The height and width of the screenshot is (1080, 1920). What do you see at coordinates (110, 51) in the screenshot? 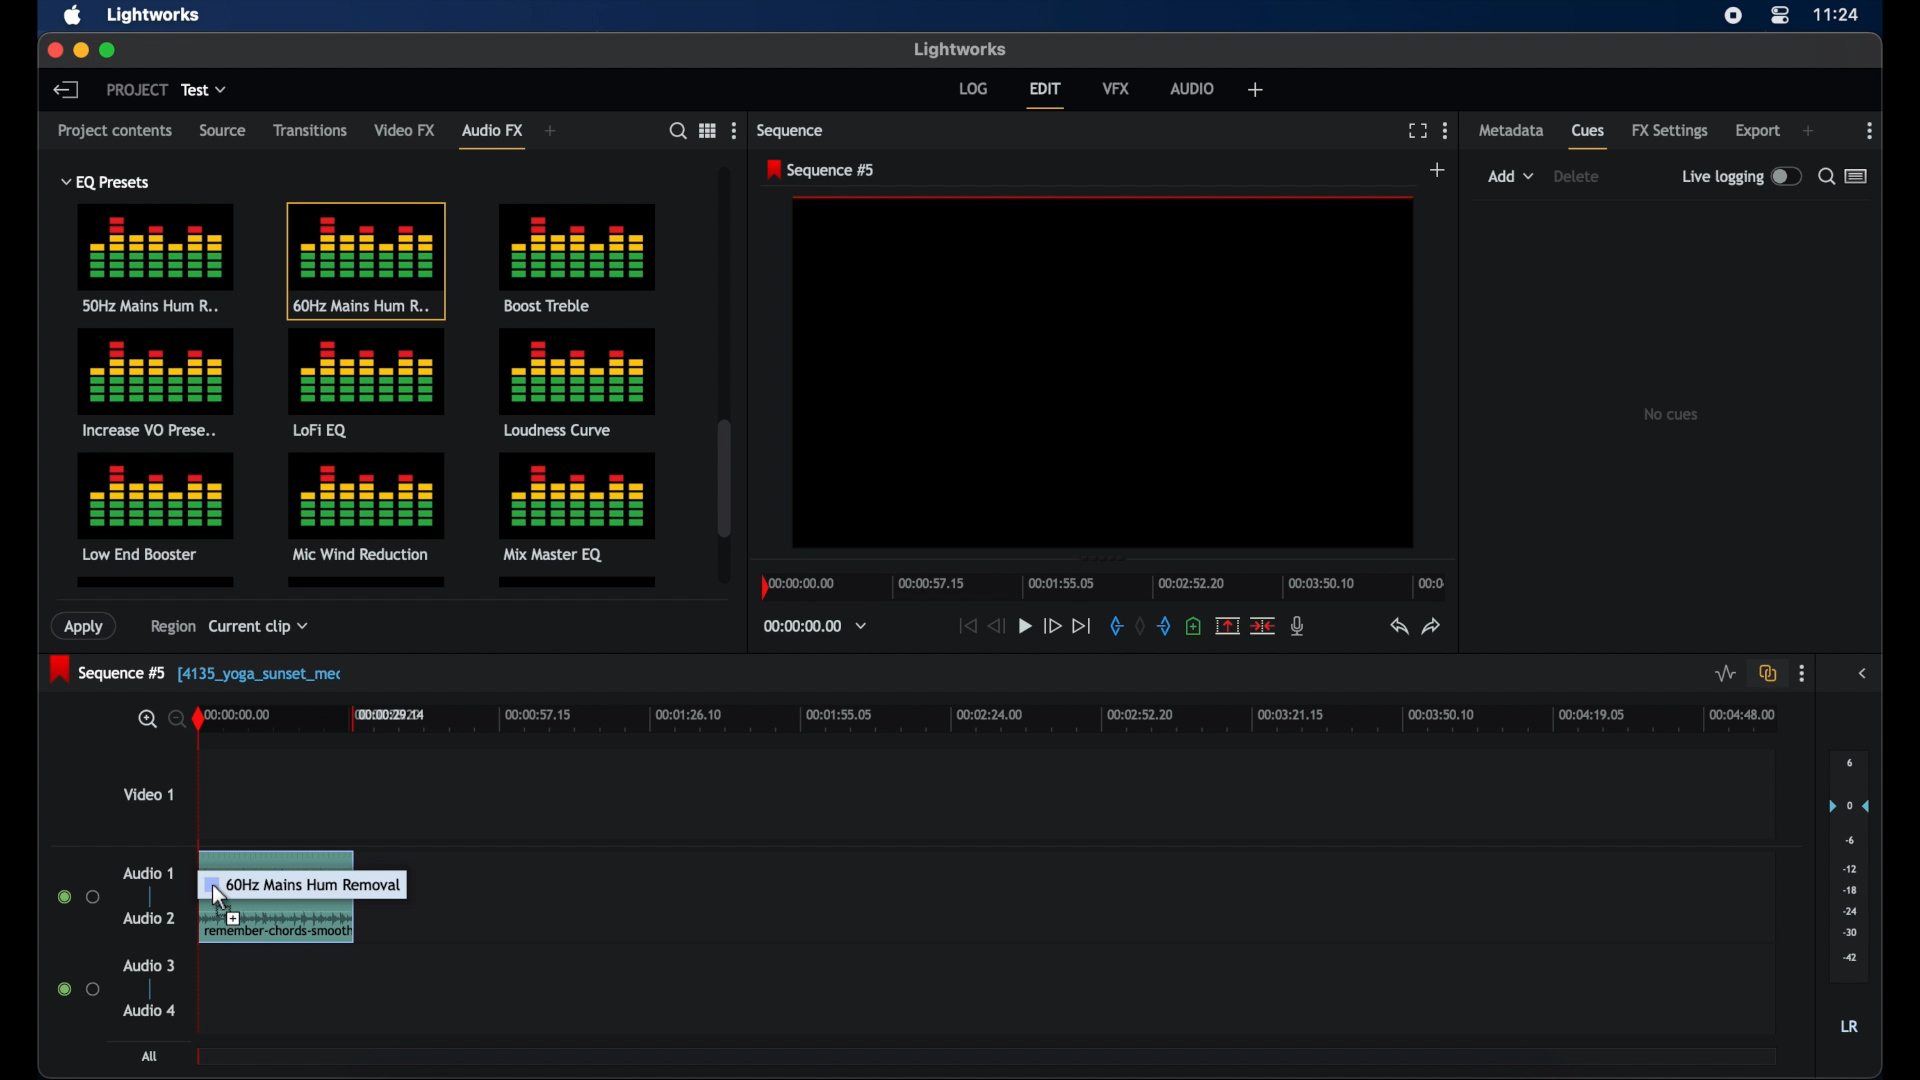
I see `maximize` at bounding box center [110, 51].